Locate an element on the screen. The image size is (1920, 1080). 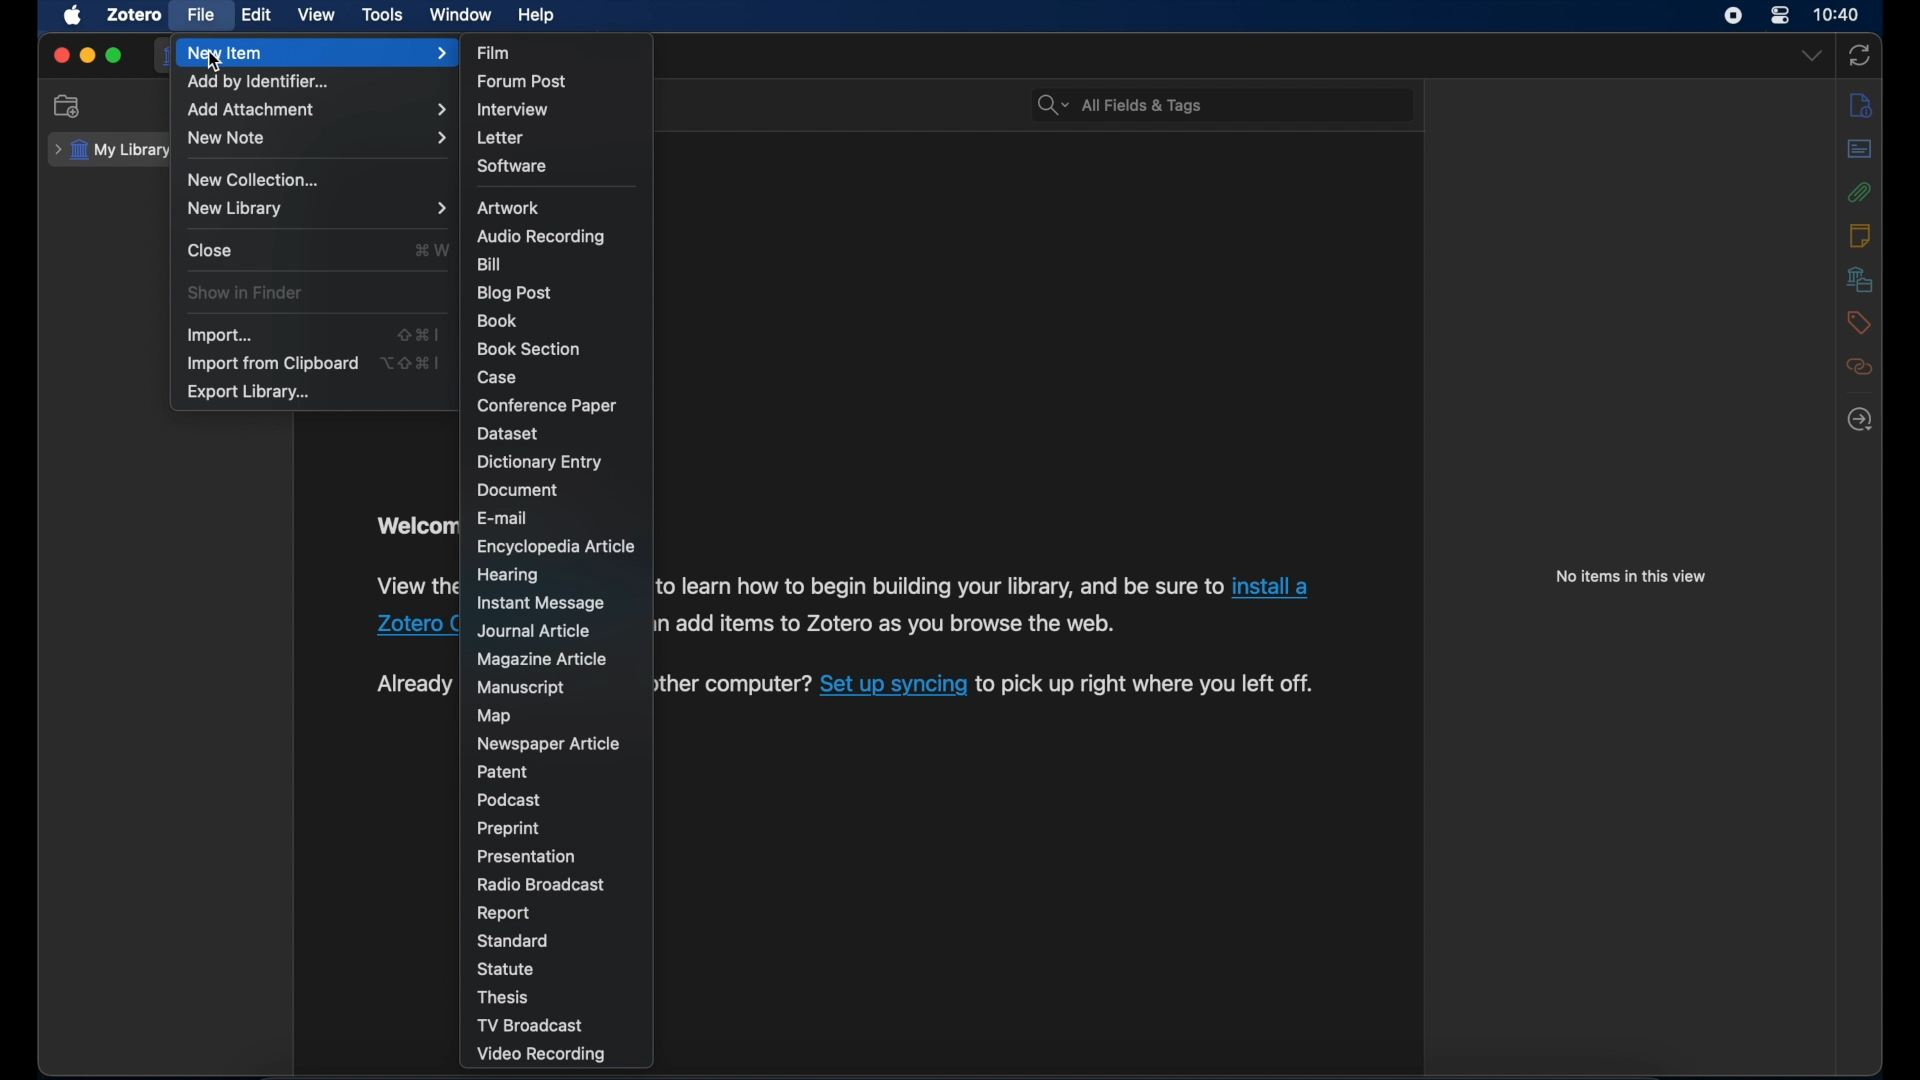
show in finder is located at coordinates (246, 293).